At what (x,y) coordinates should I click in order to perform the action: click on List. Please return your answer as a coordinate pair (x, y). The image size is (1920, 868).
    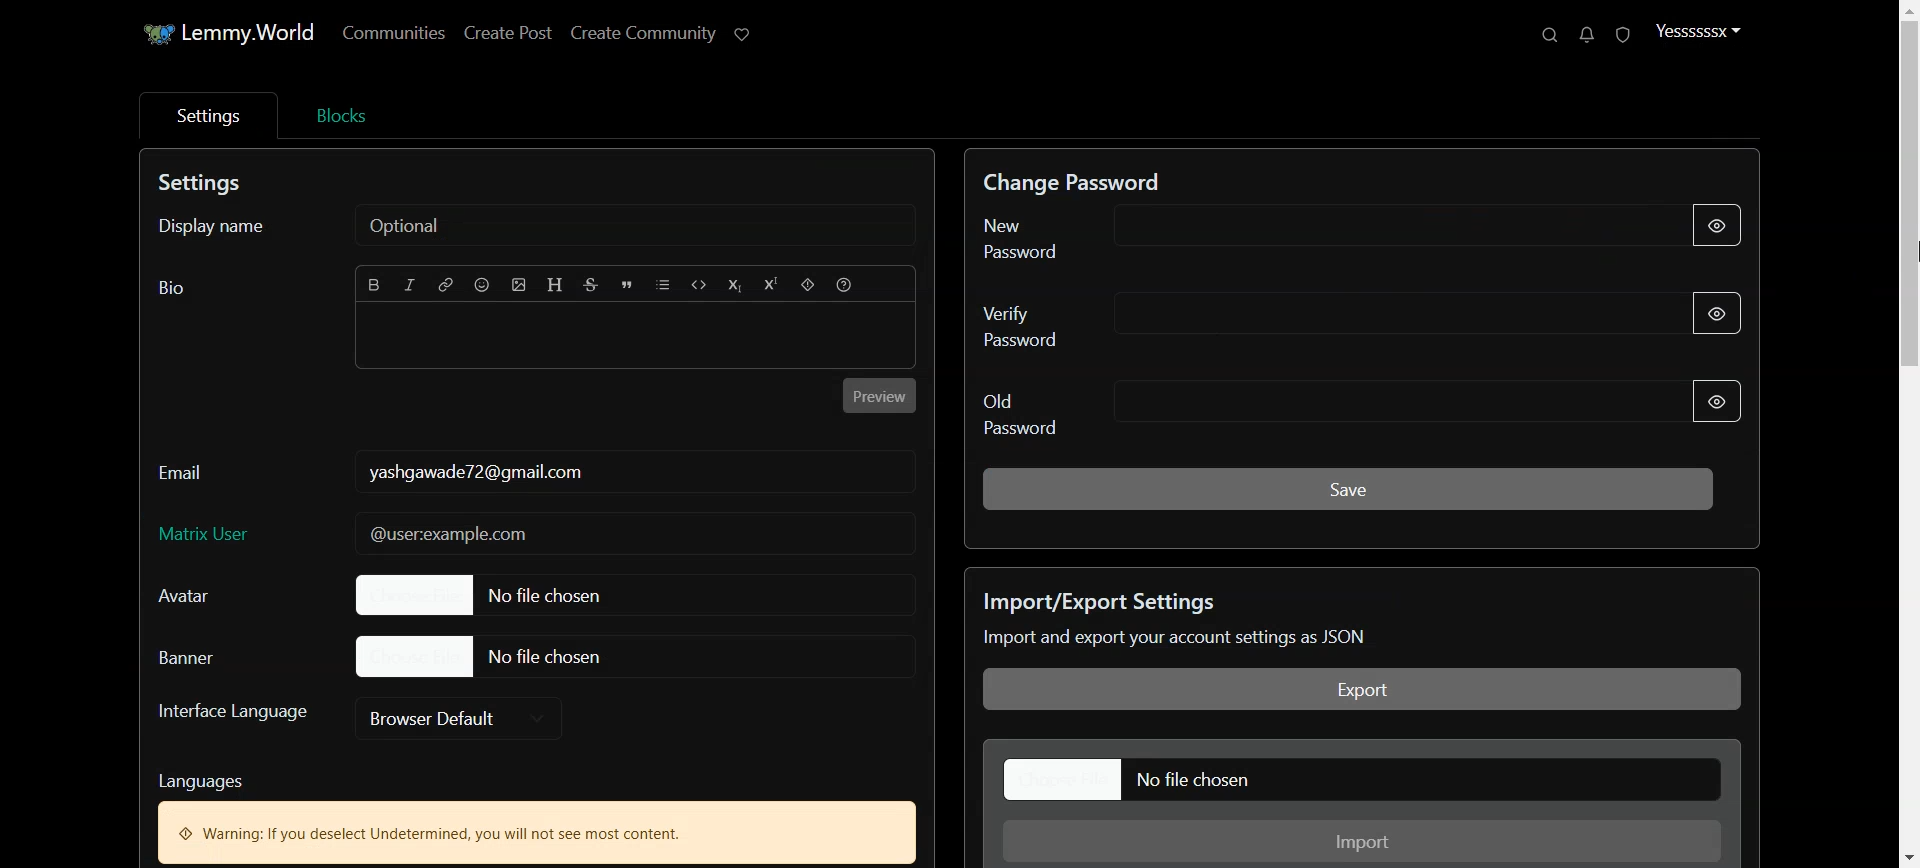
    Looking at the image, I should click on (662, 284).